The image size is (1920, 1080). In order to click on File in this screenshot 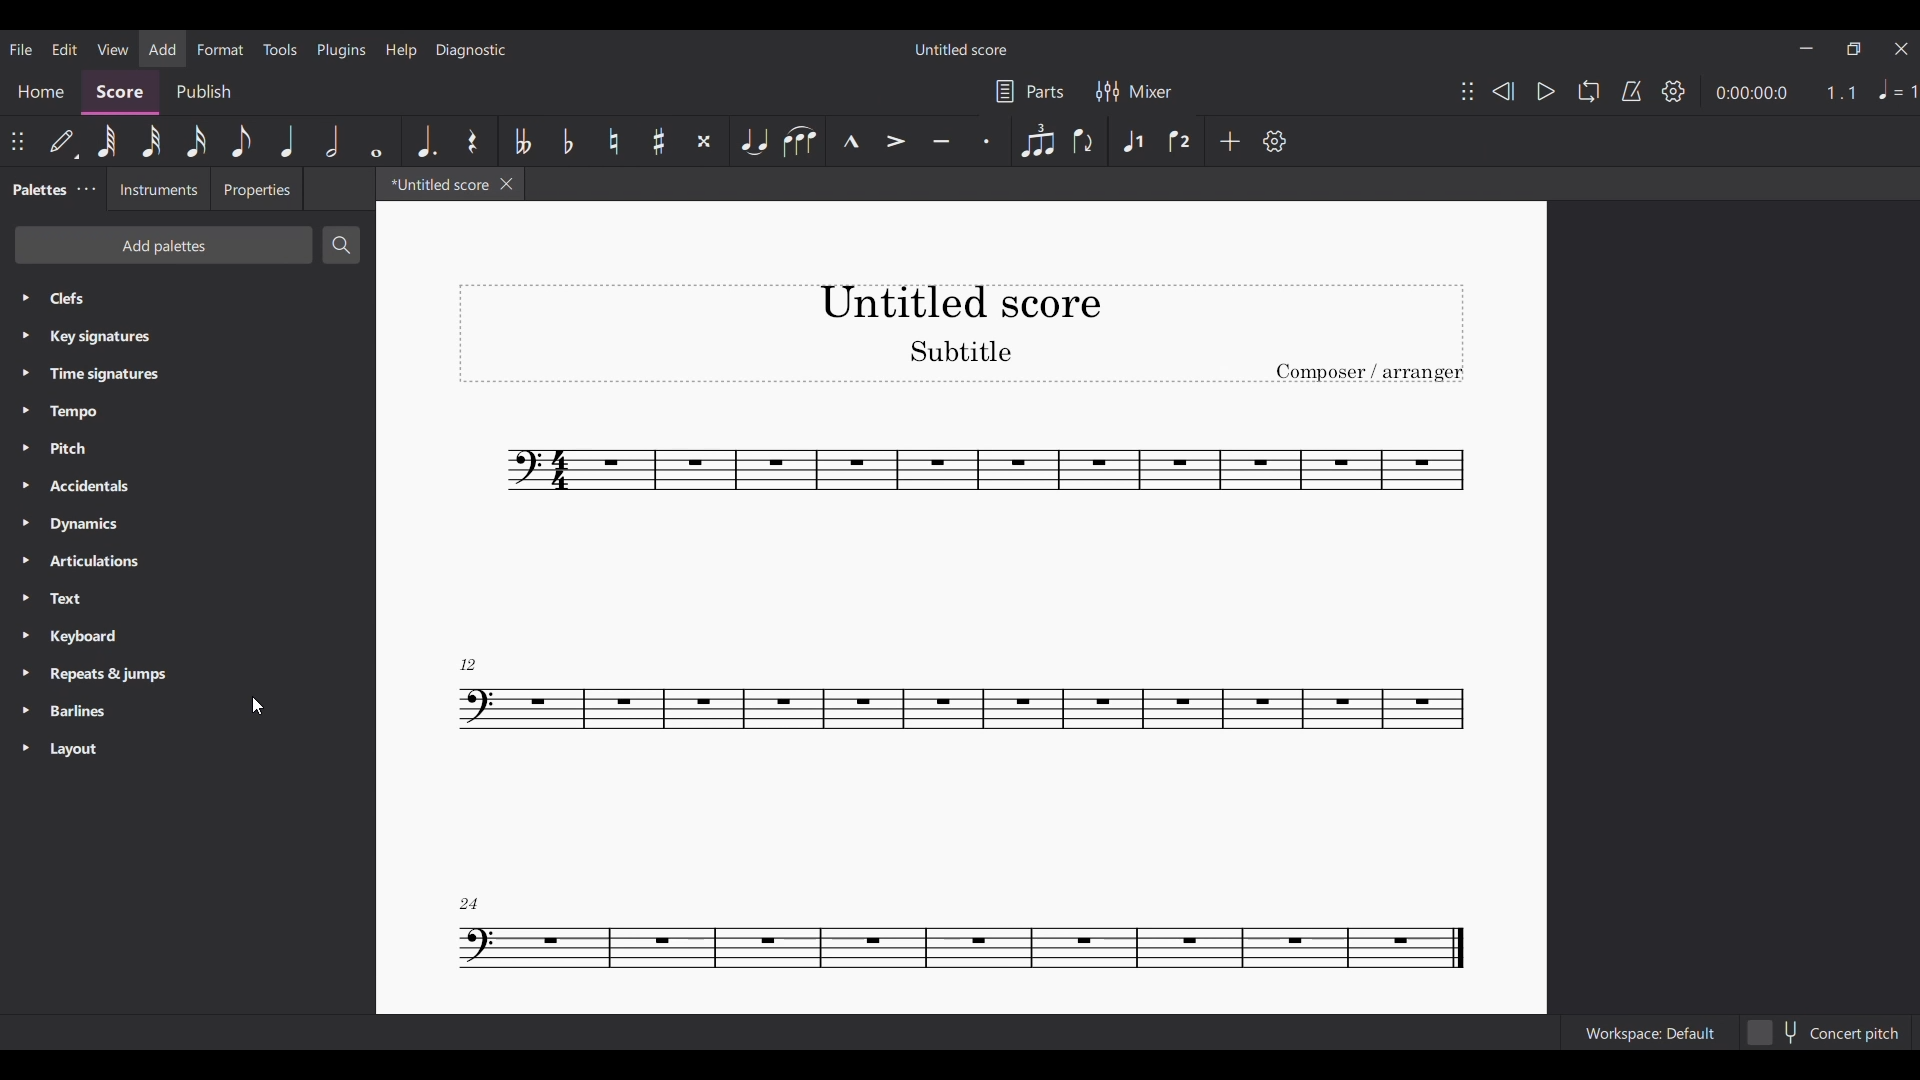, I will do `click(22, 50)`.